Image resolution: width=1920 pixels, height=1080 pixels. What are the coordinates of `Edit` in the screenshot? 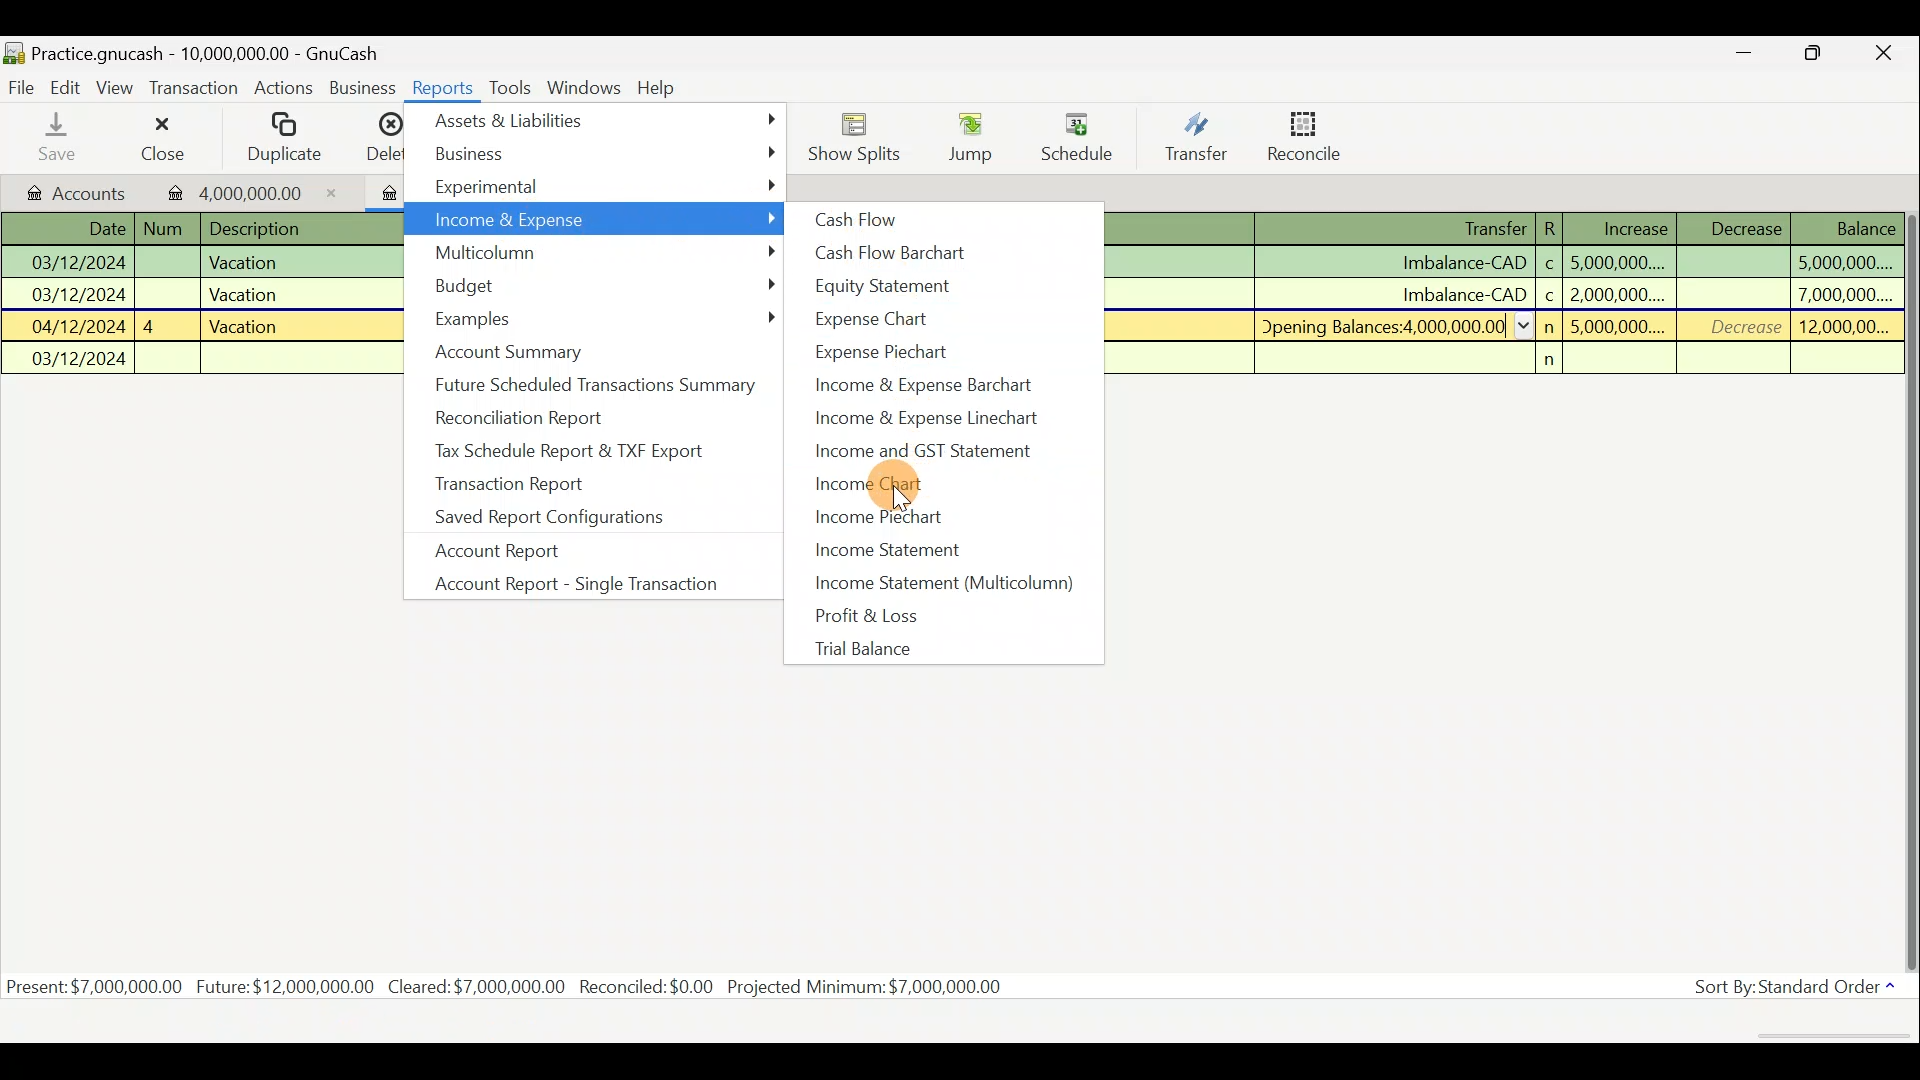 It's located at (67, 88).